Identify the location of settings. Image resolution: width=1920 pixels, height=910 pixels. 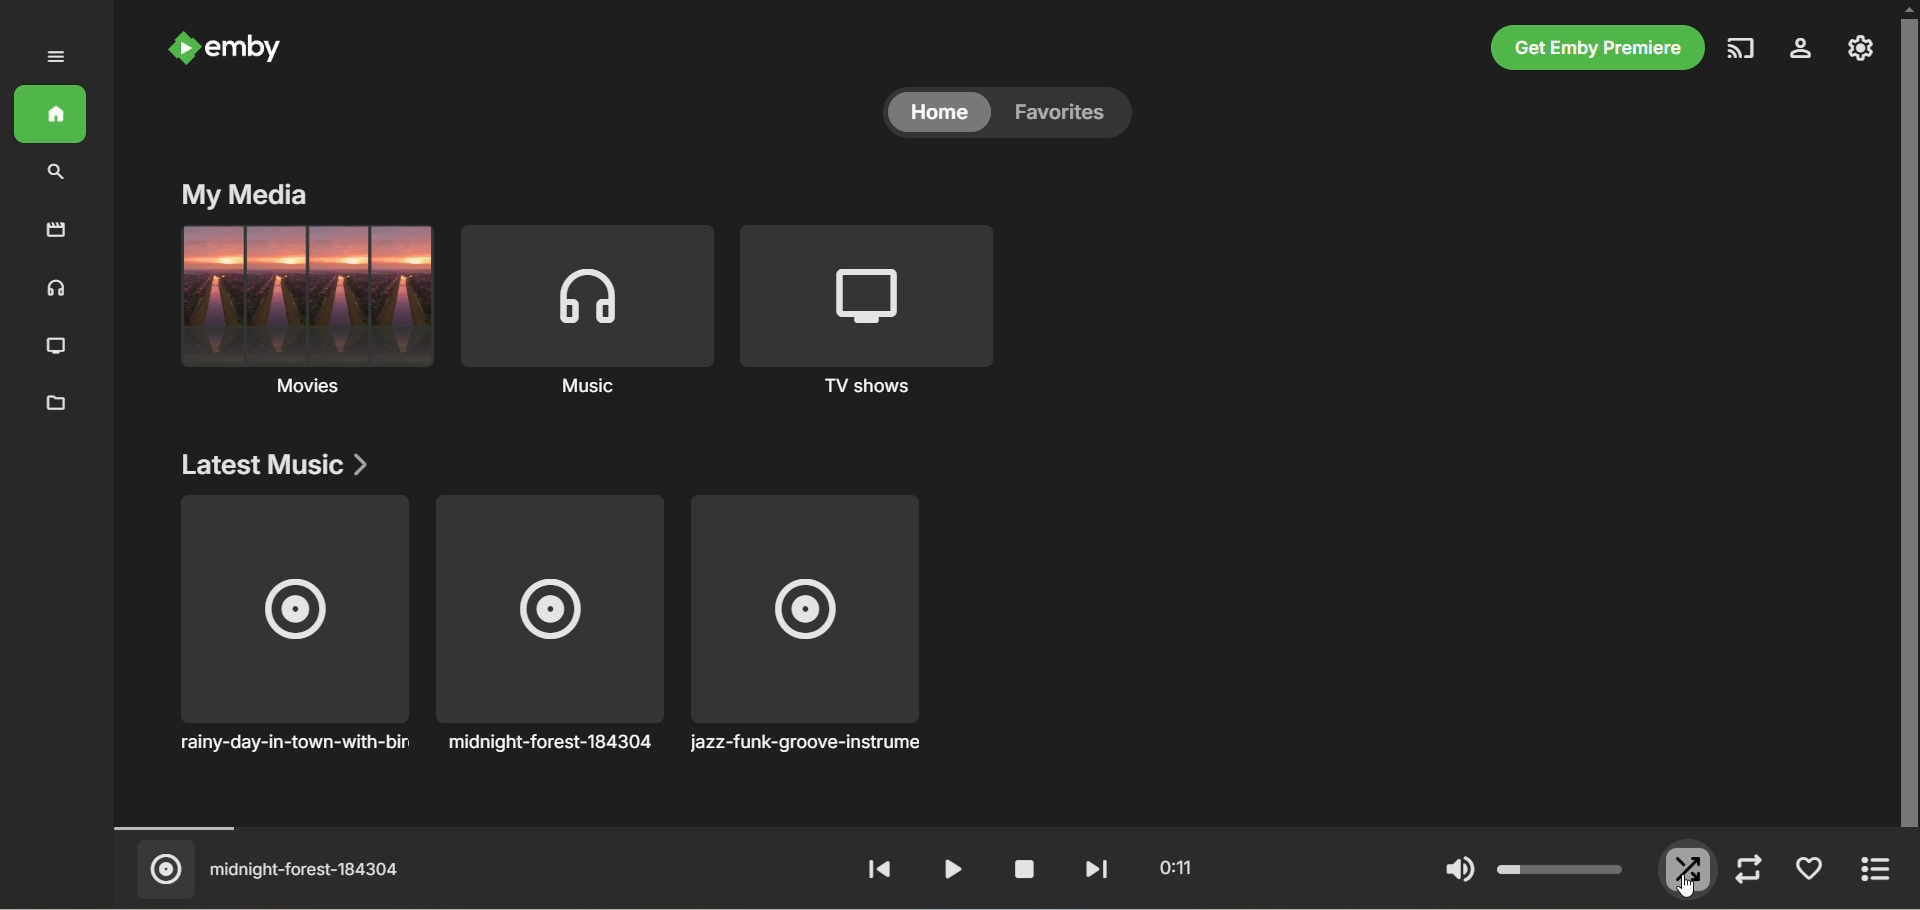
(1802, 49).